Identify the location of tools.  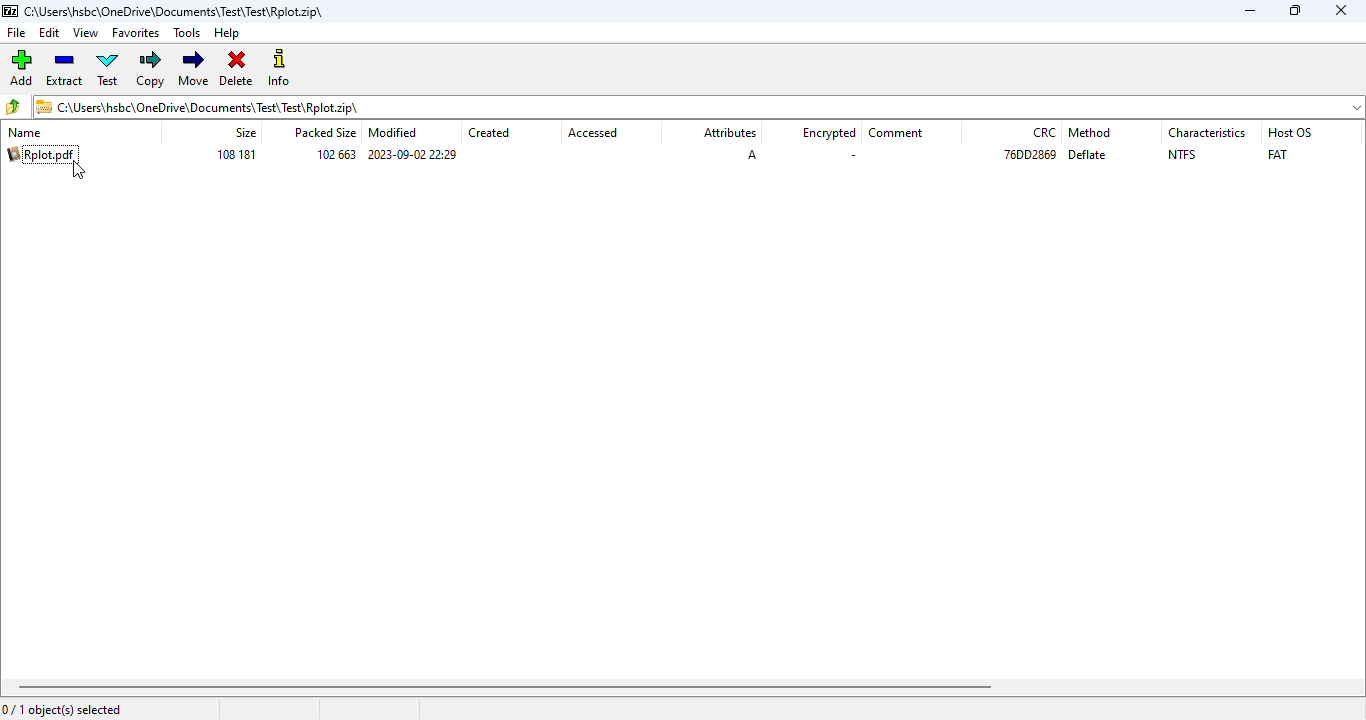
(187, 33).